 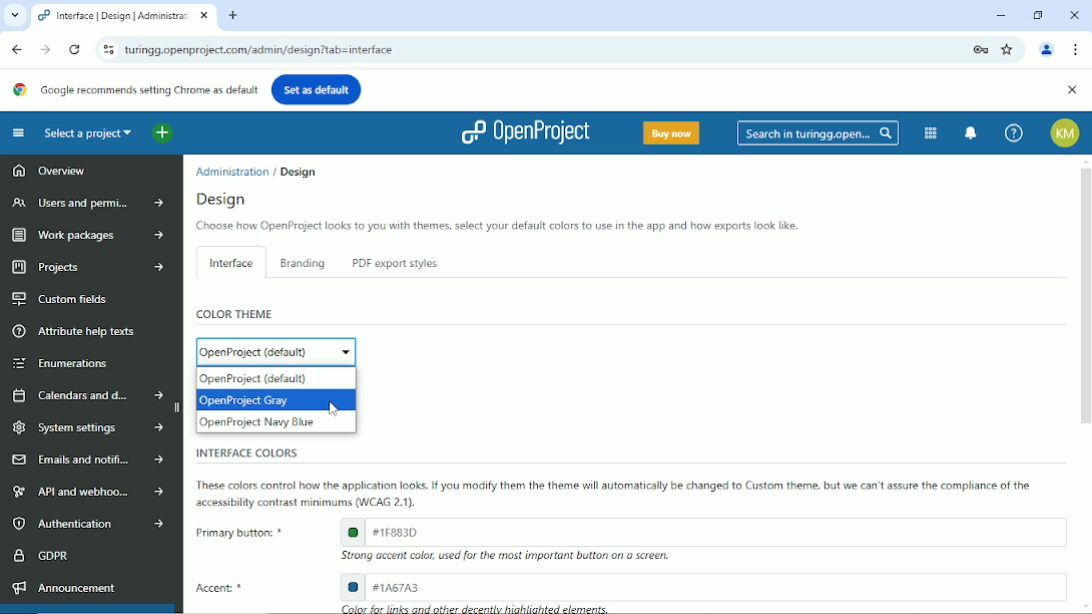 I want to click on turingg.openproject.com/admin/design’tab = interface, so click(x=541, y=49).